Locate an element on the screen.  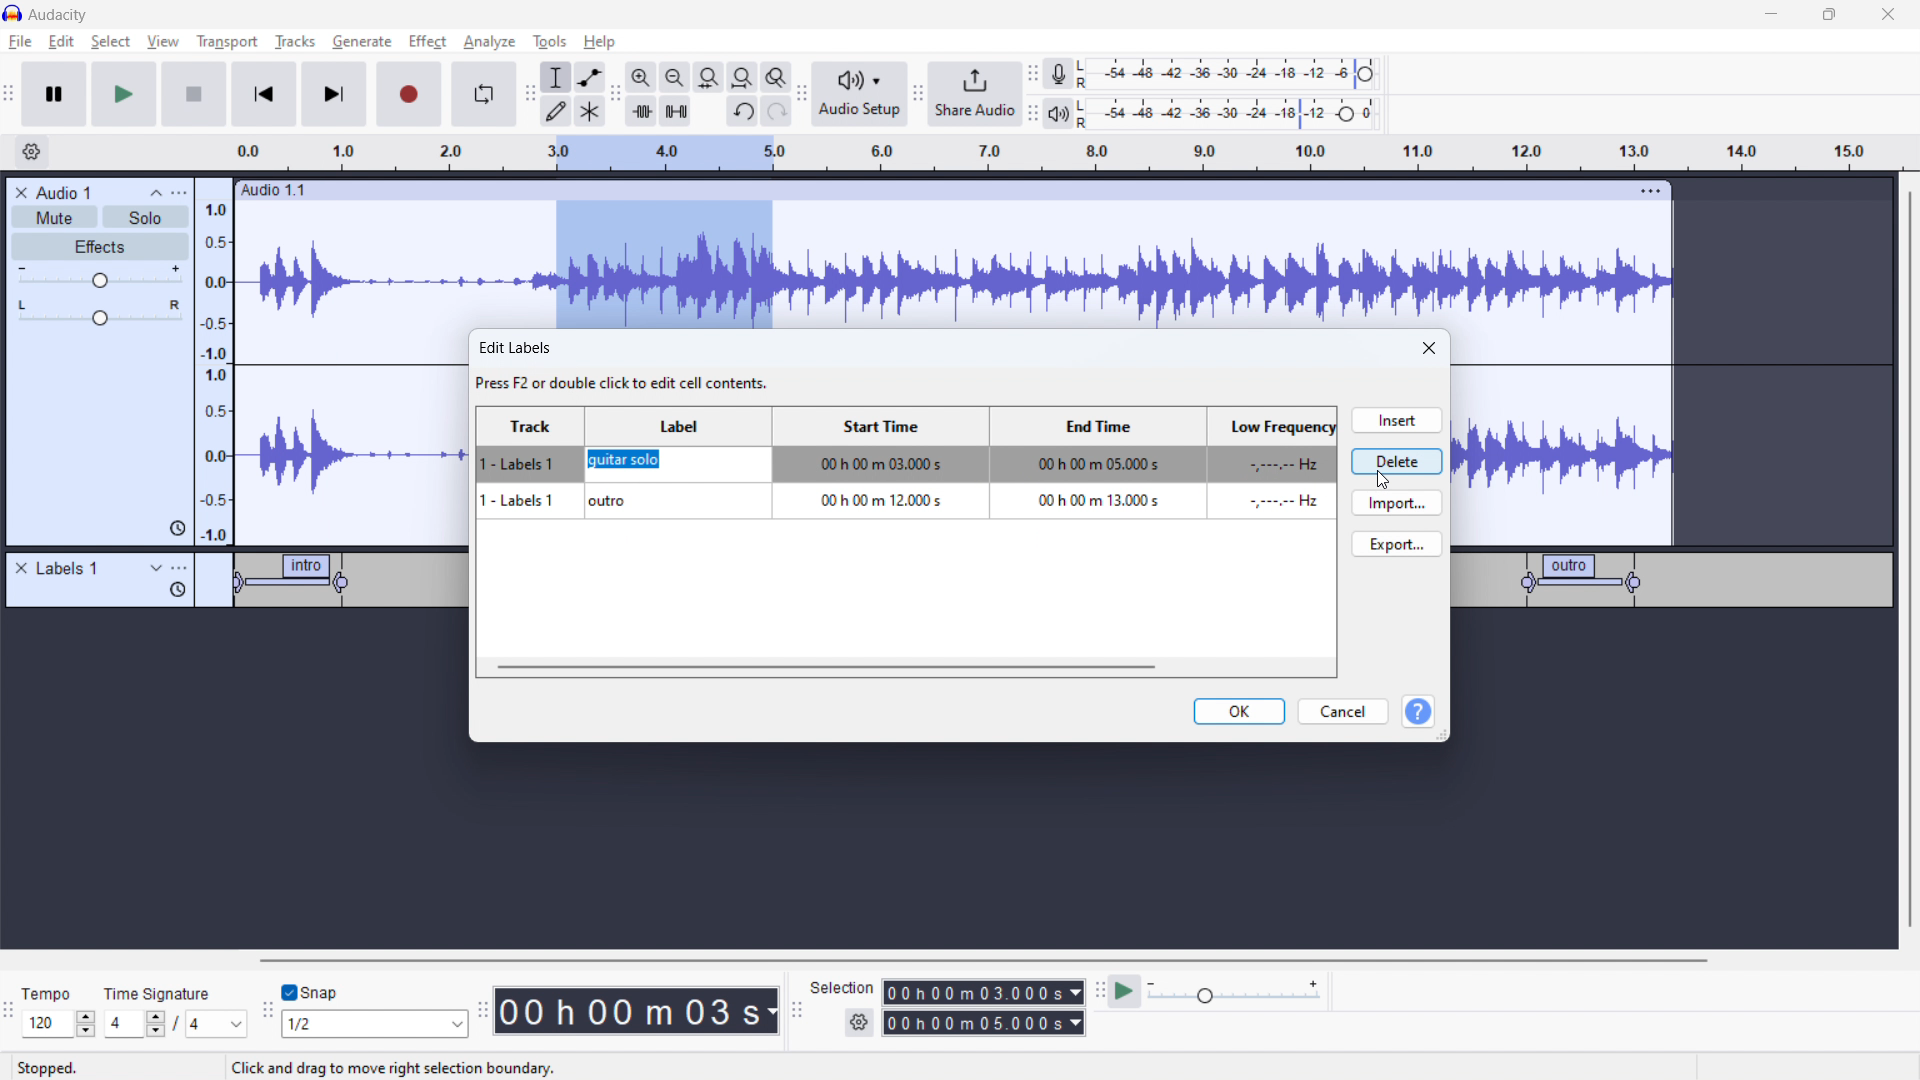
record is located at coordinates (410, 94).